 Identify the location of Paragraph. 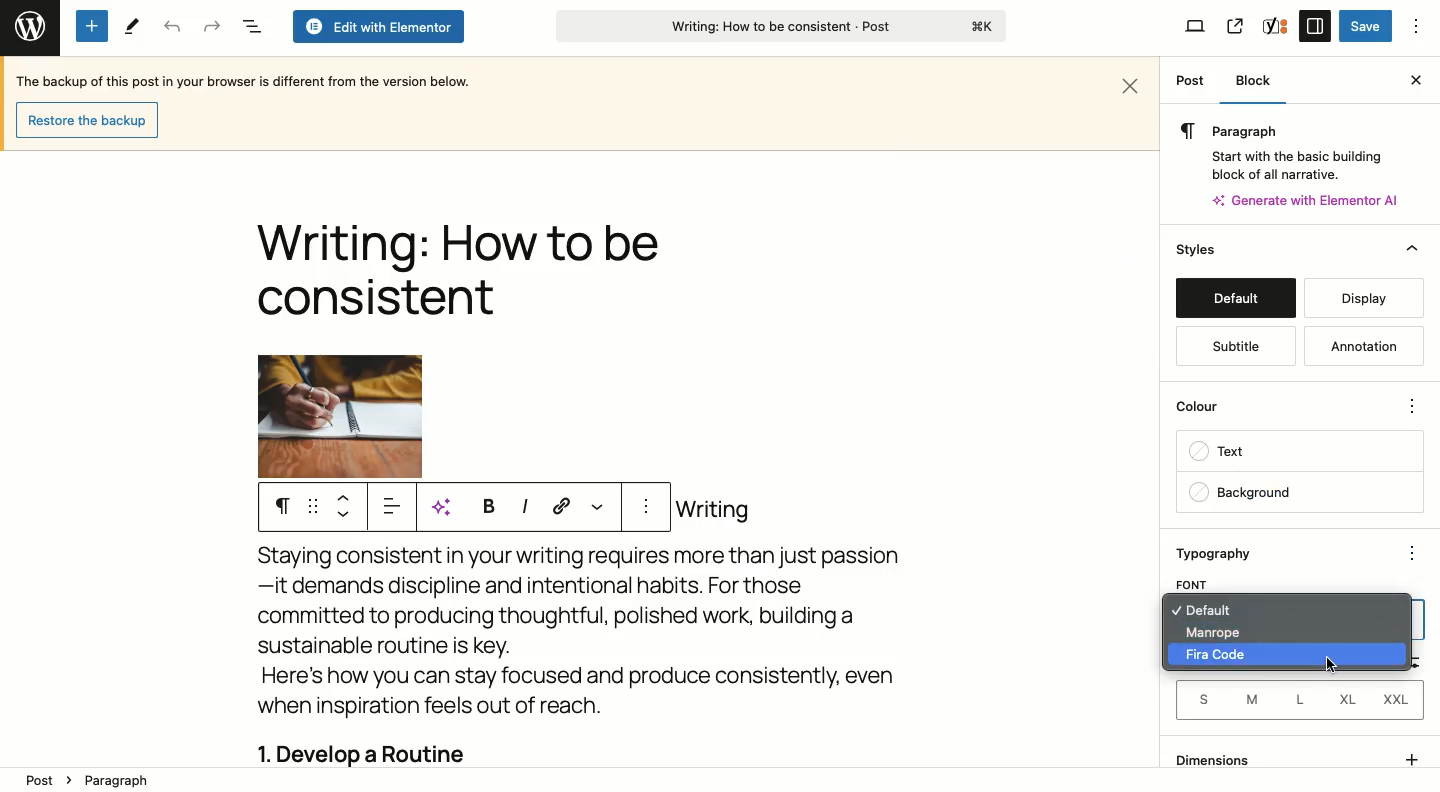
(118, 779).